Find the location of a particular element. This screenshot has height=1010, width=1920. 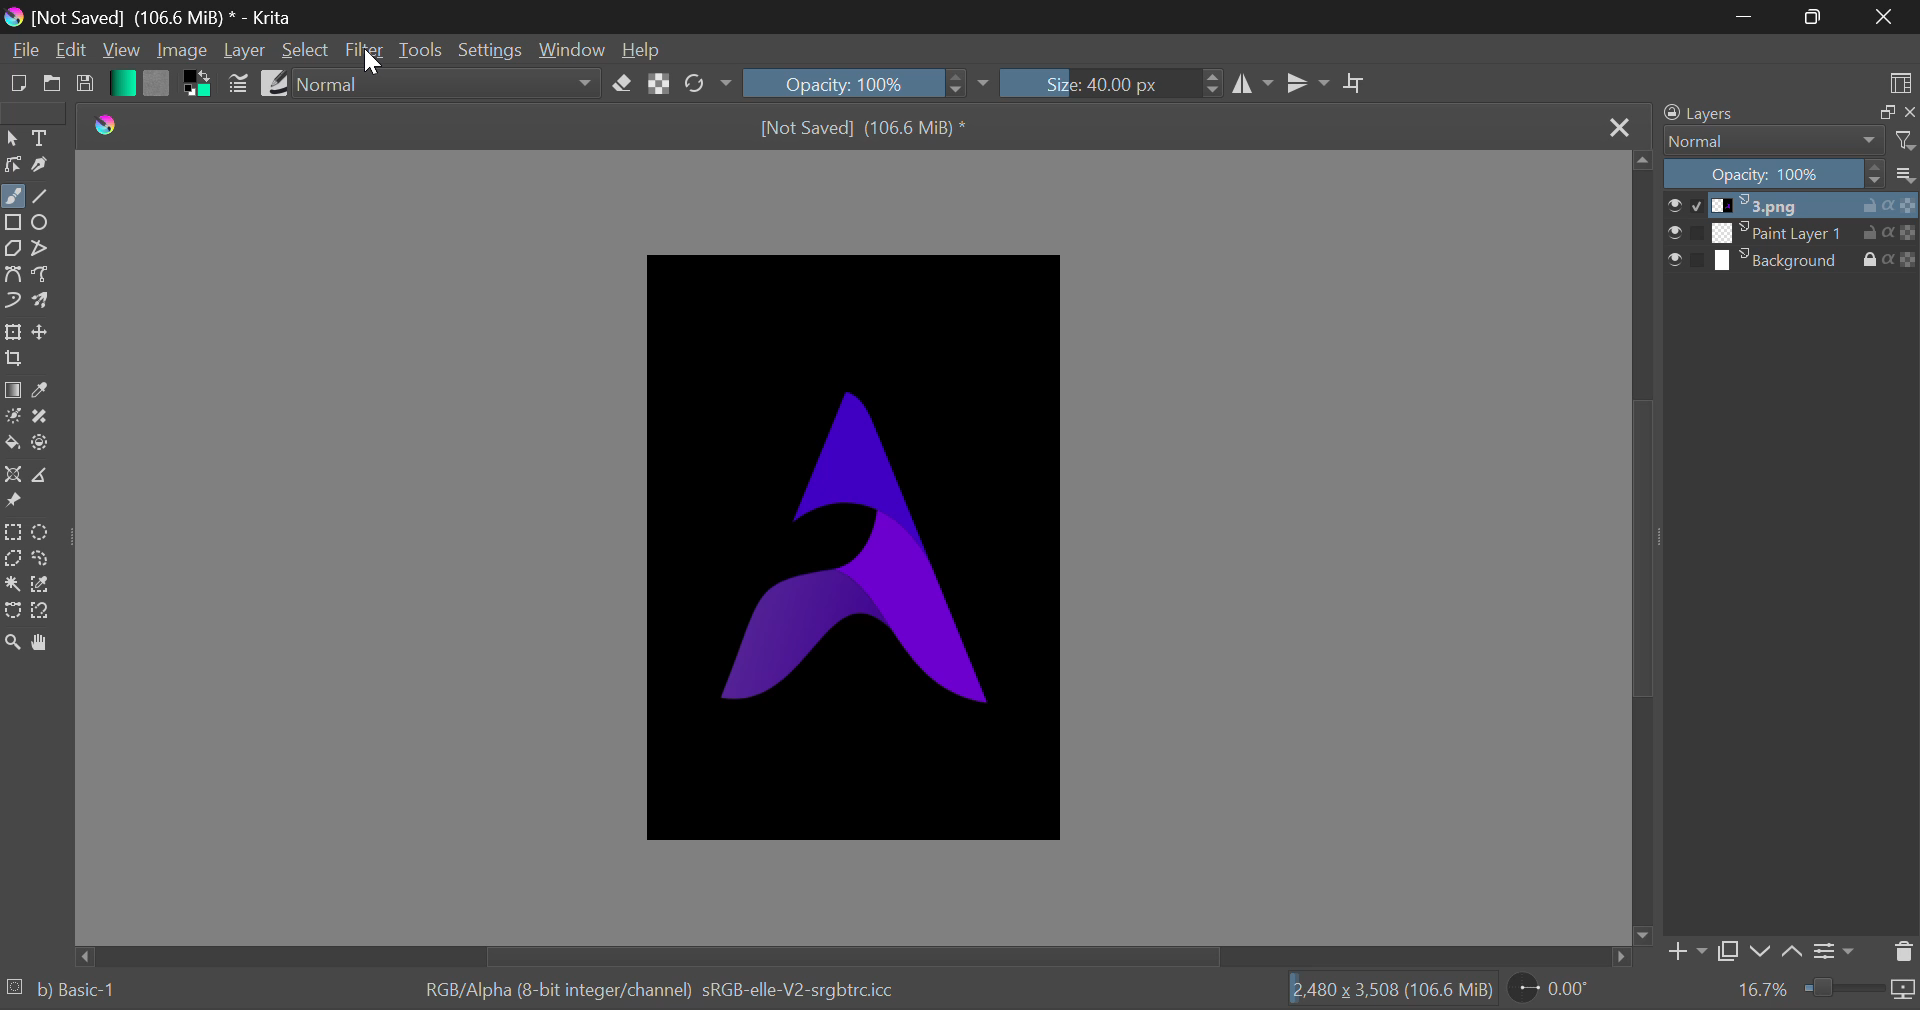

maximize is located at coordinates (1876, 110).